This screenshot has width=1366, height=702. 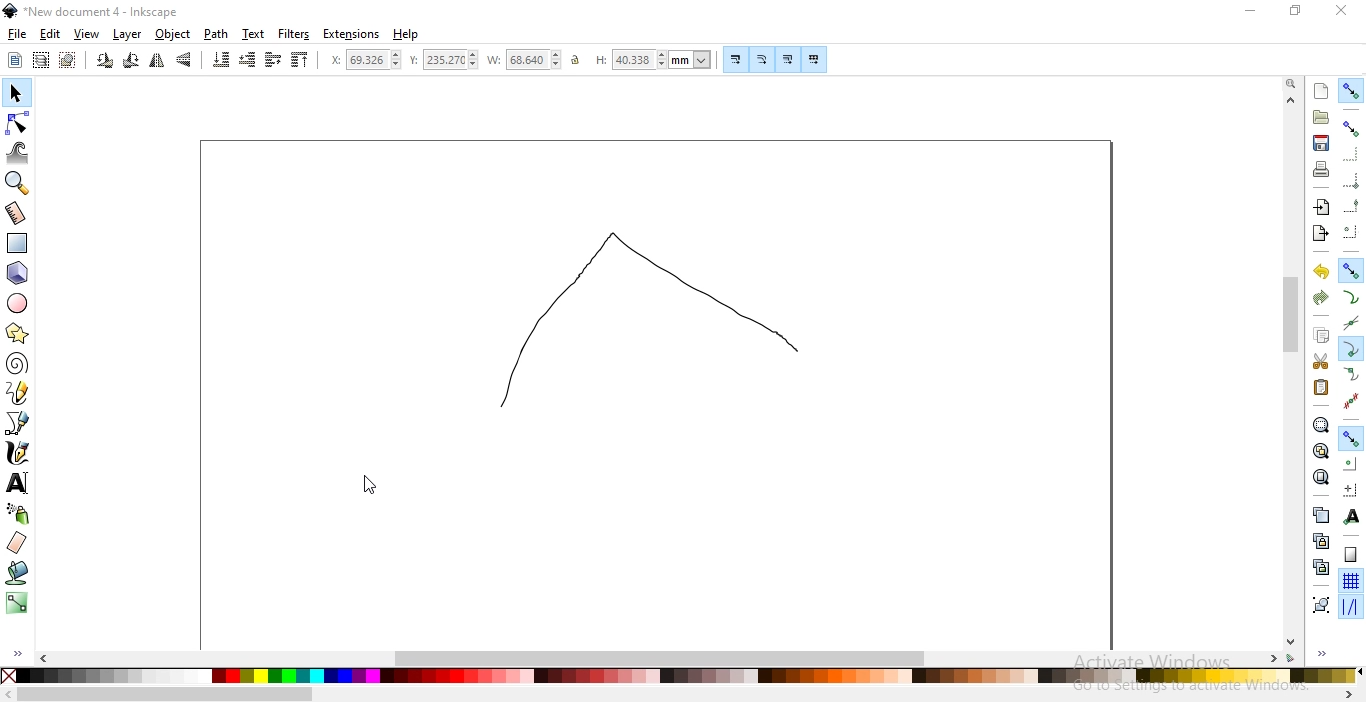 What do you see at coordinates (1319, 234) in the screenshot?
I see `export this document` at bounding box center [1319, 234].